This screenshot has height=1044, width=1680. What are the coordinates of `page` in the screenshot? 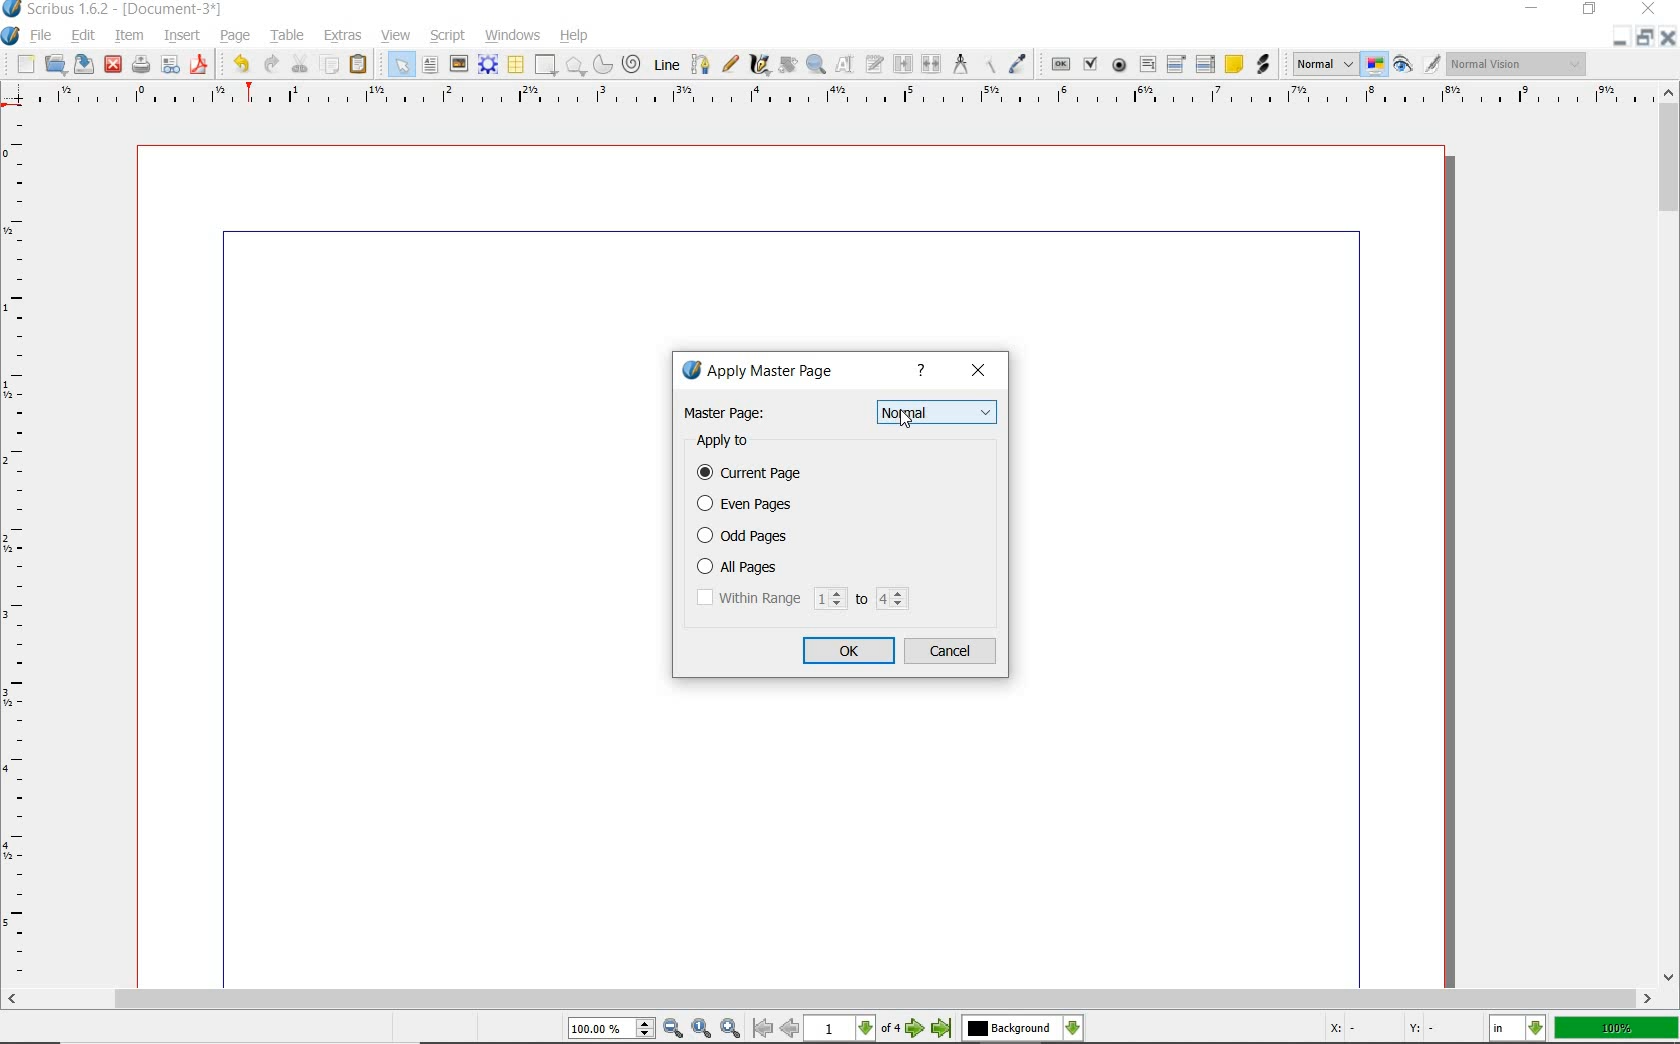 It's located at (231, 34).